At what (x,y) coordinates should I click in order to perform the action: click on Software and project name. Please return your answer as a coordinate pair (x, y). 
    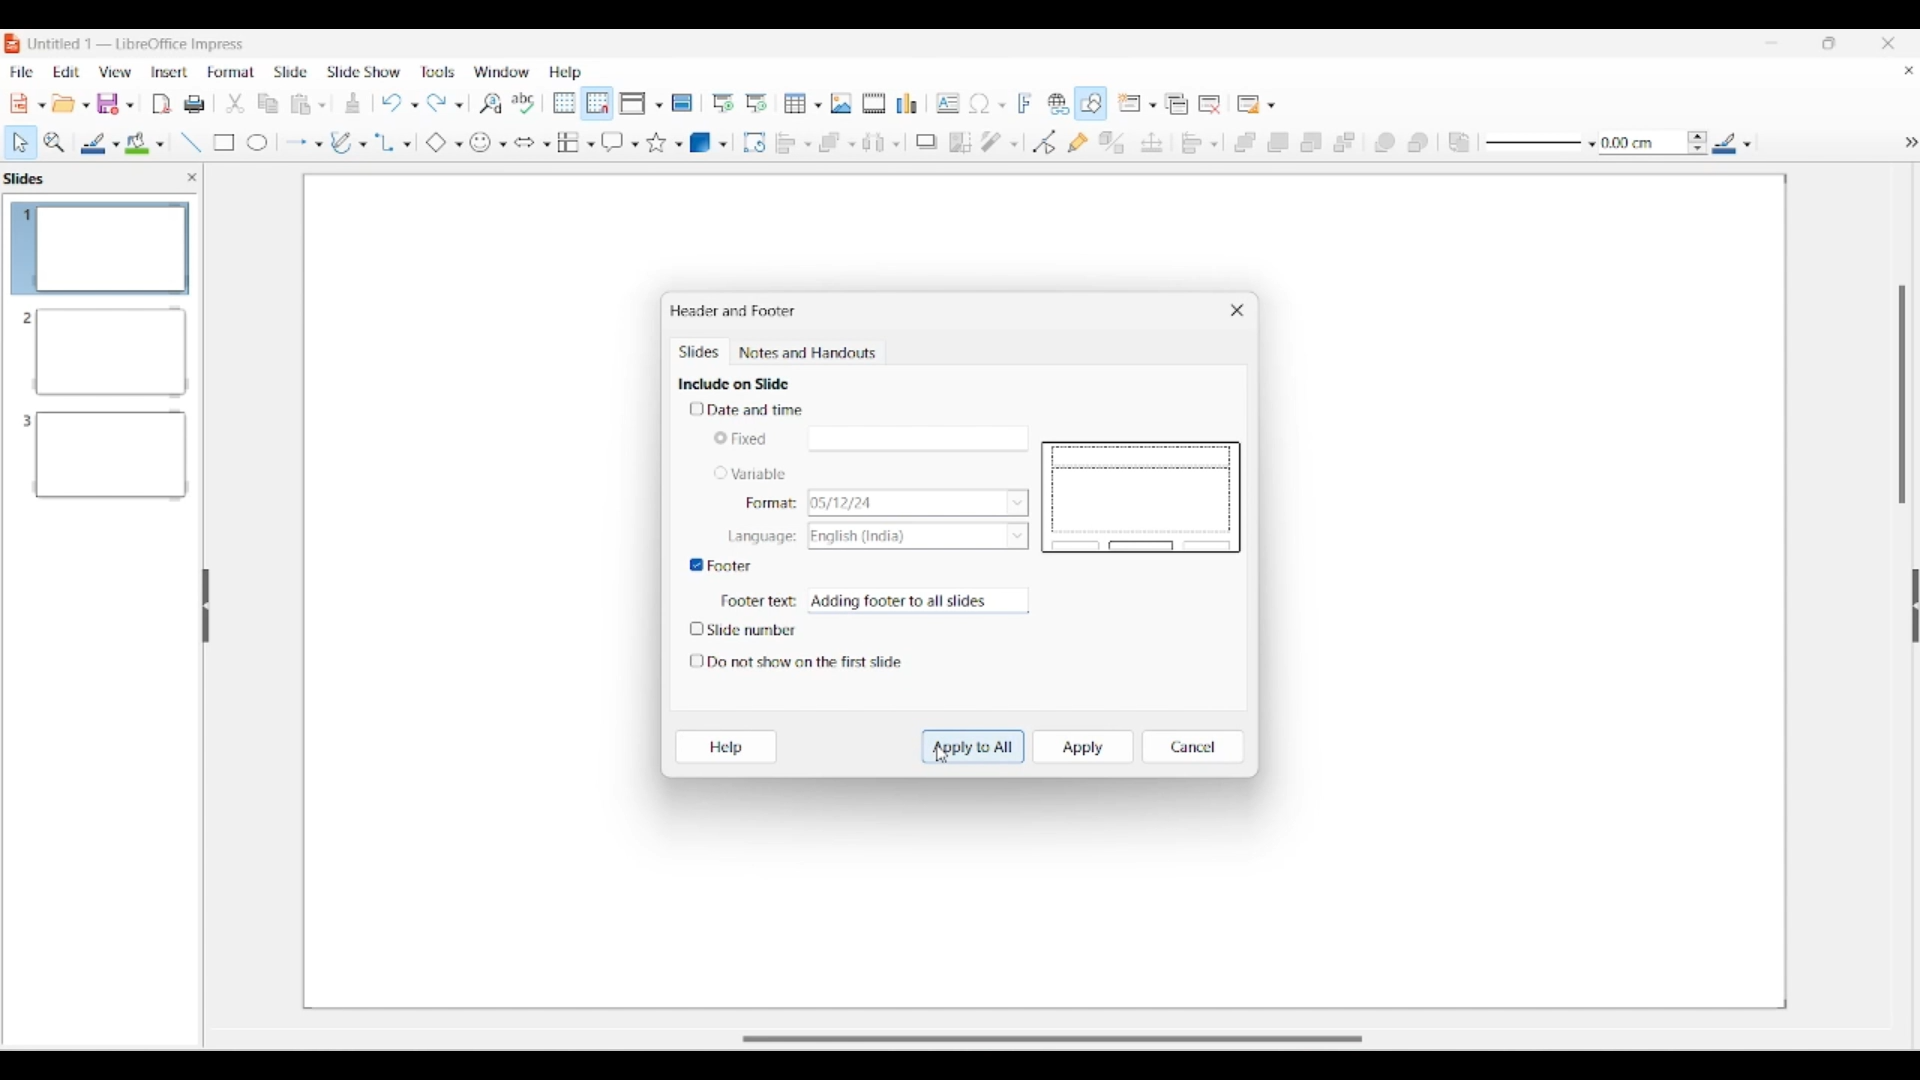
    Looking at the image, I should click on (138, 45).